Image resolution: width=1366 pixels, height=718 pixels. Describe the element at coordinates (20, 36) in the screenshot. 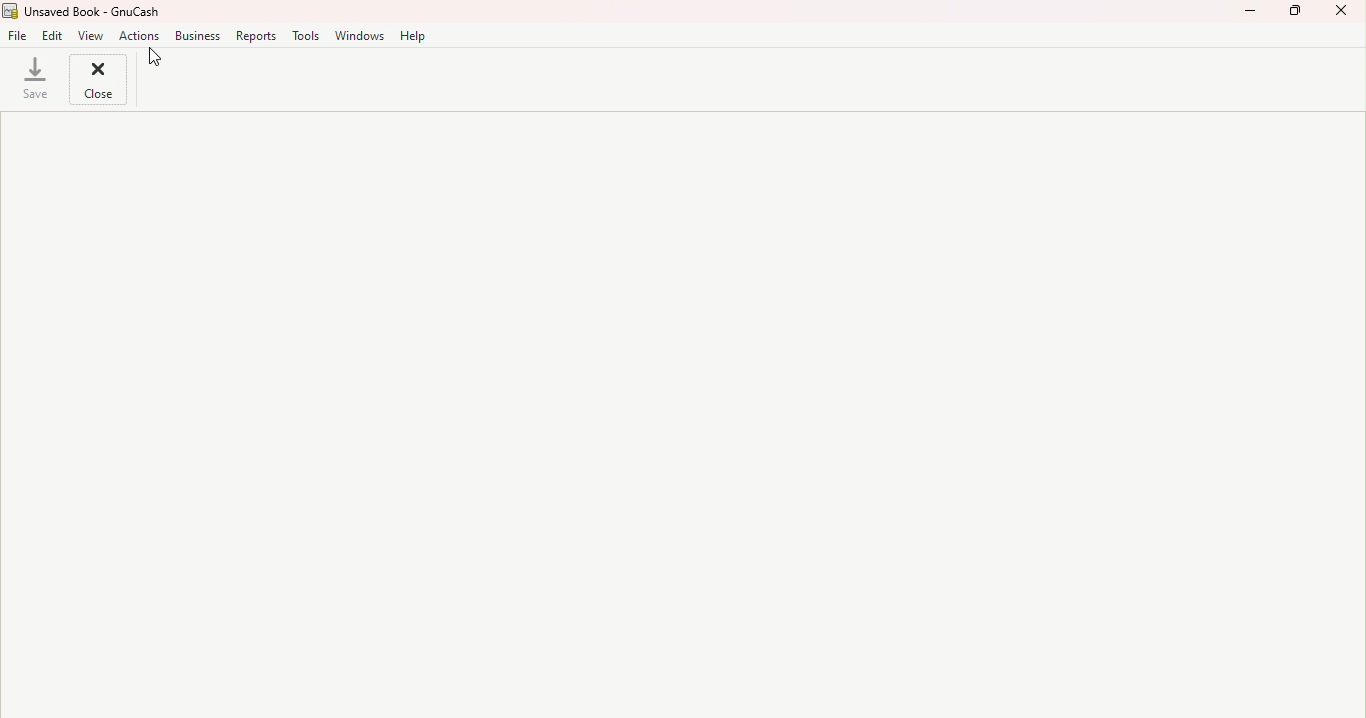

I see `File` at that location.